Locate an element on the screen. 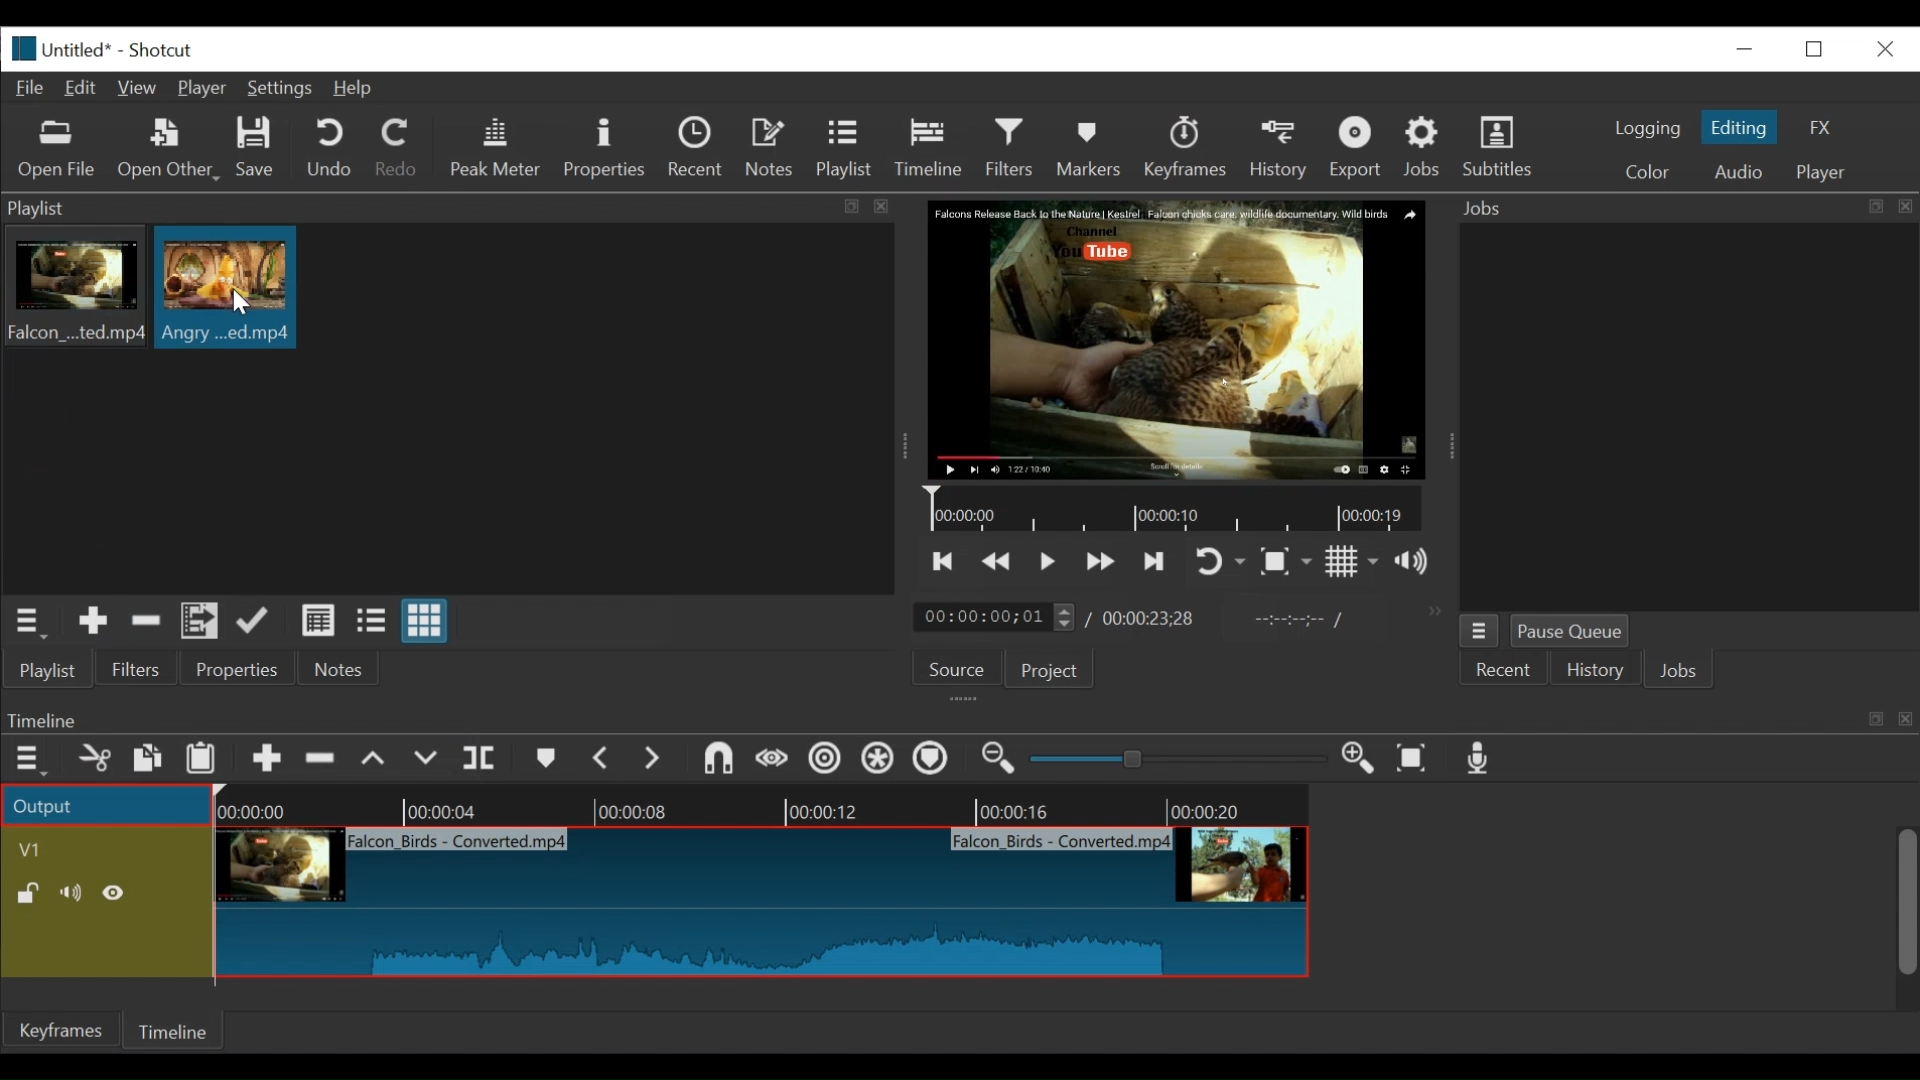 The image size is (1920, 1080). slider is located at coordinates (1172, 760).